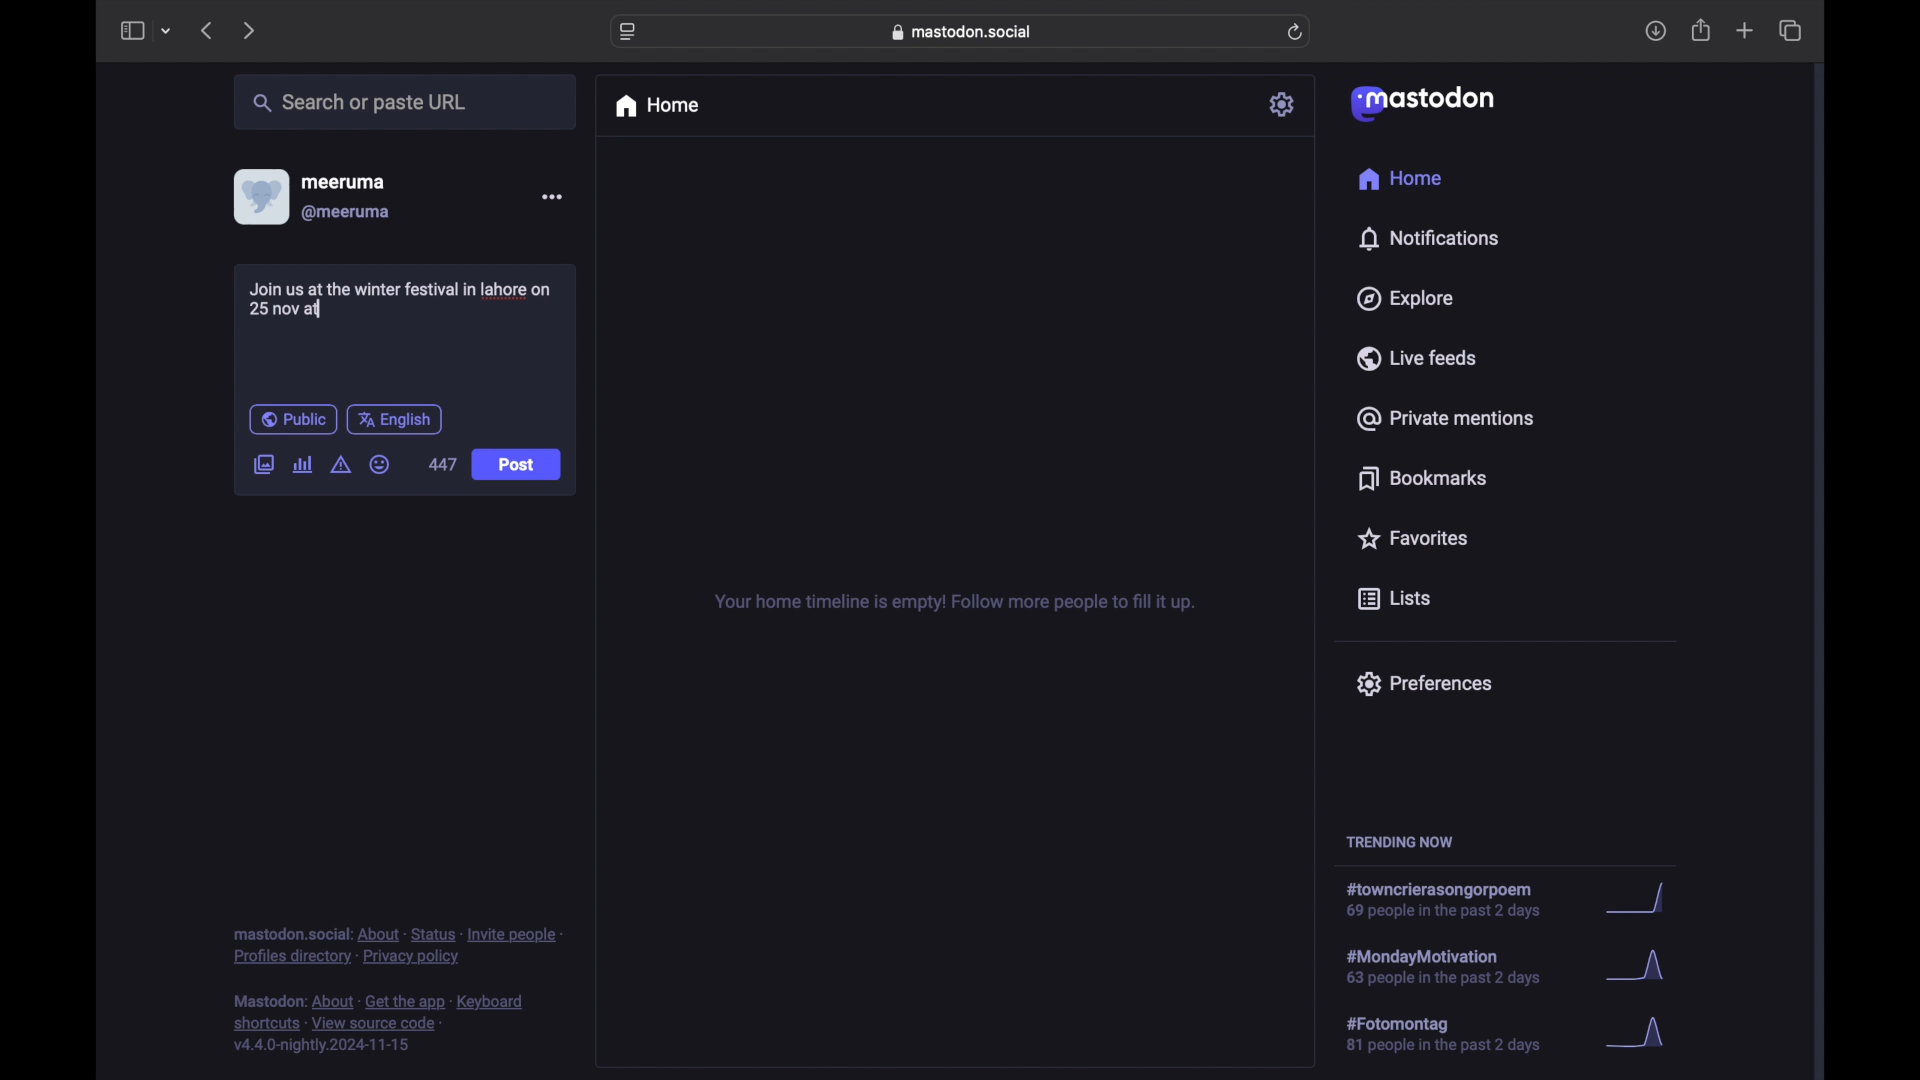 This screenshot has width=1920, height=1080. I want to click on preferences, so click(1423, 682).